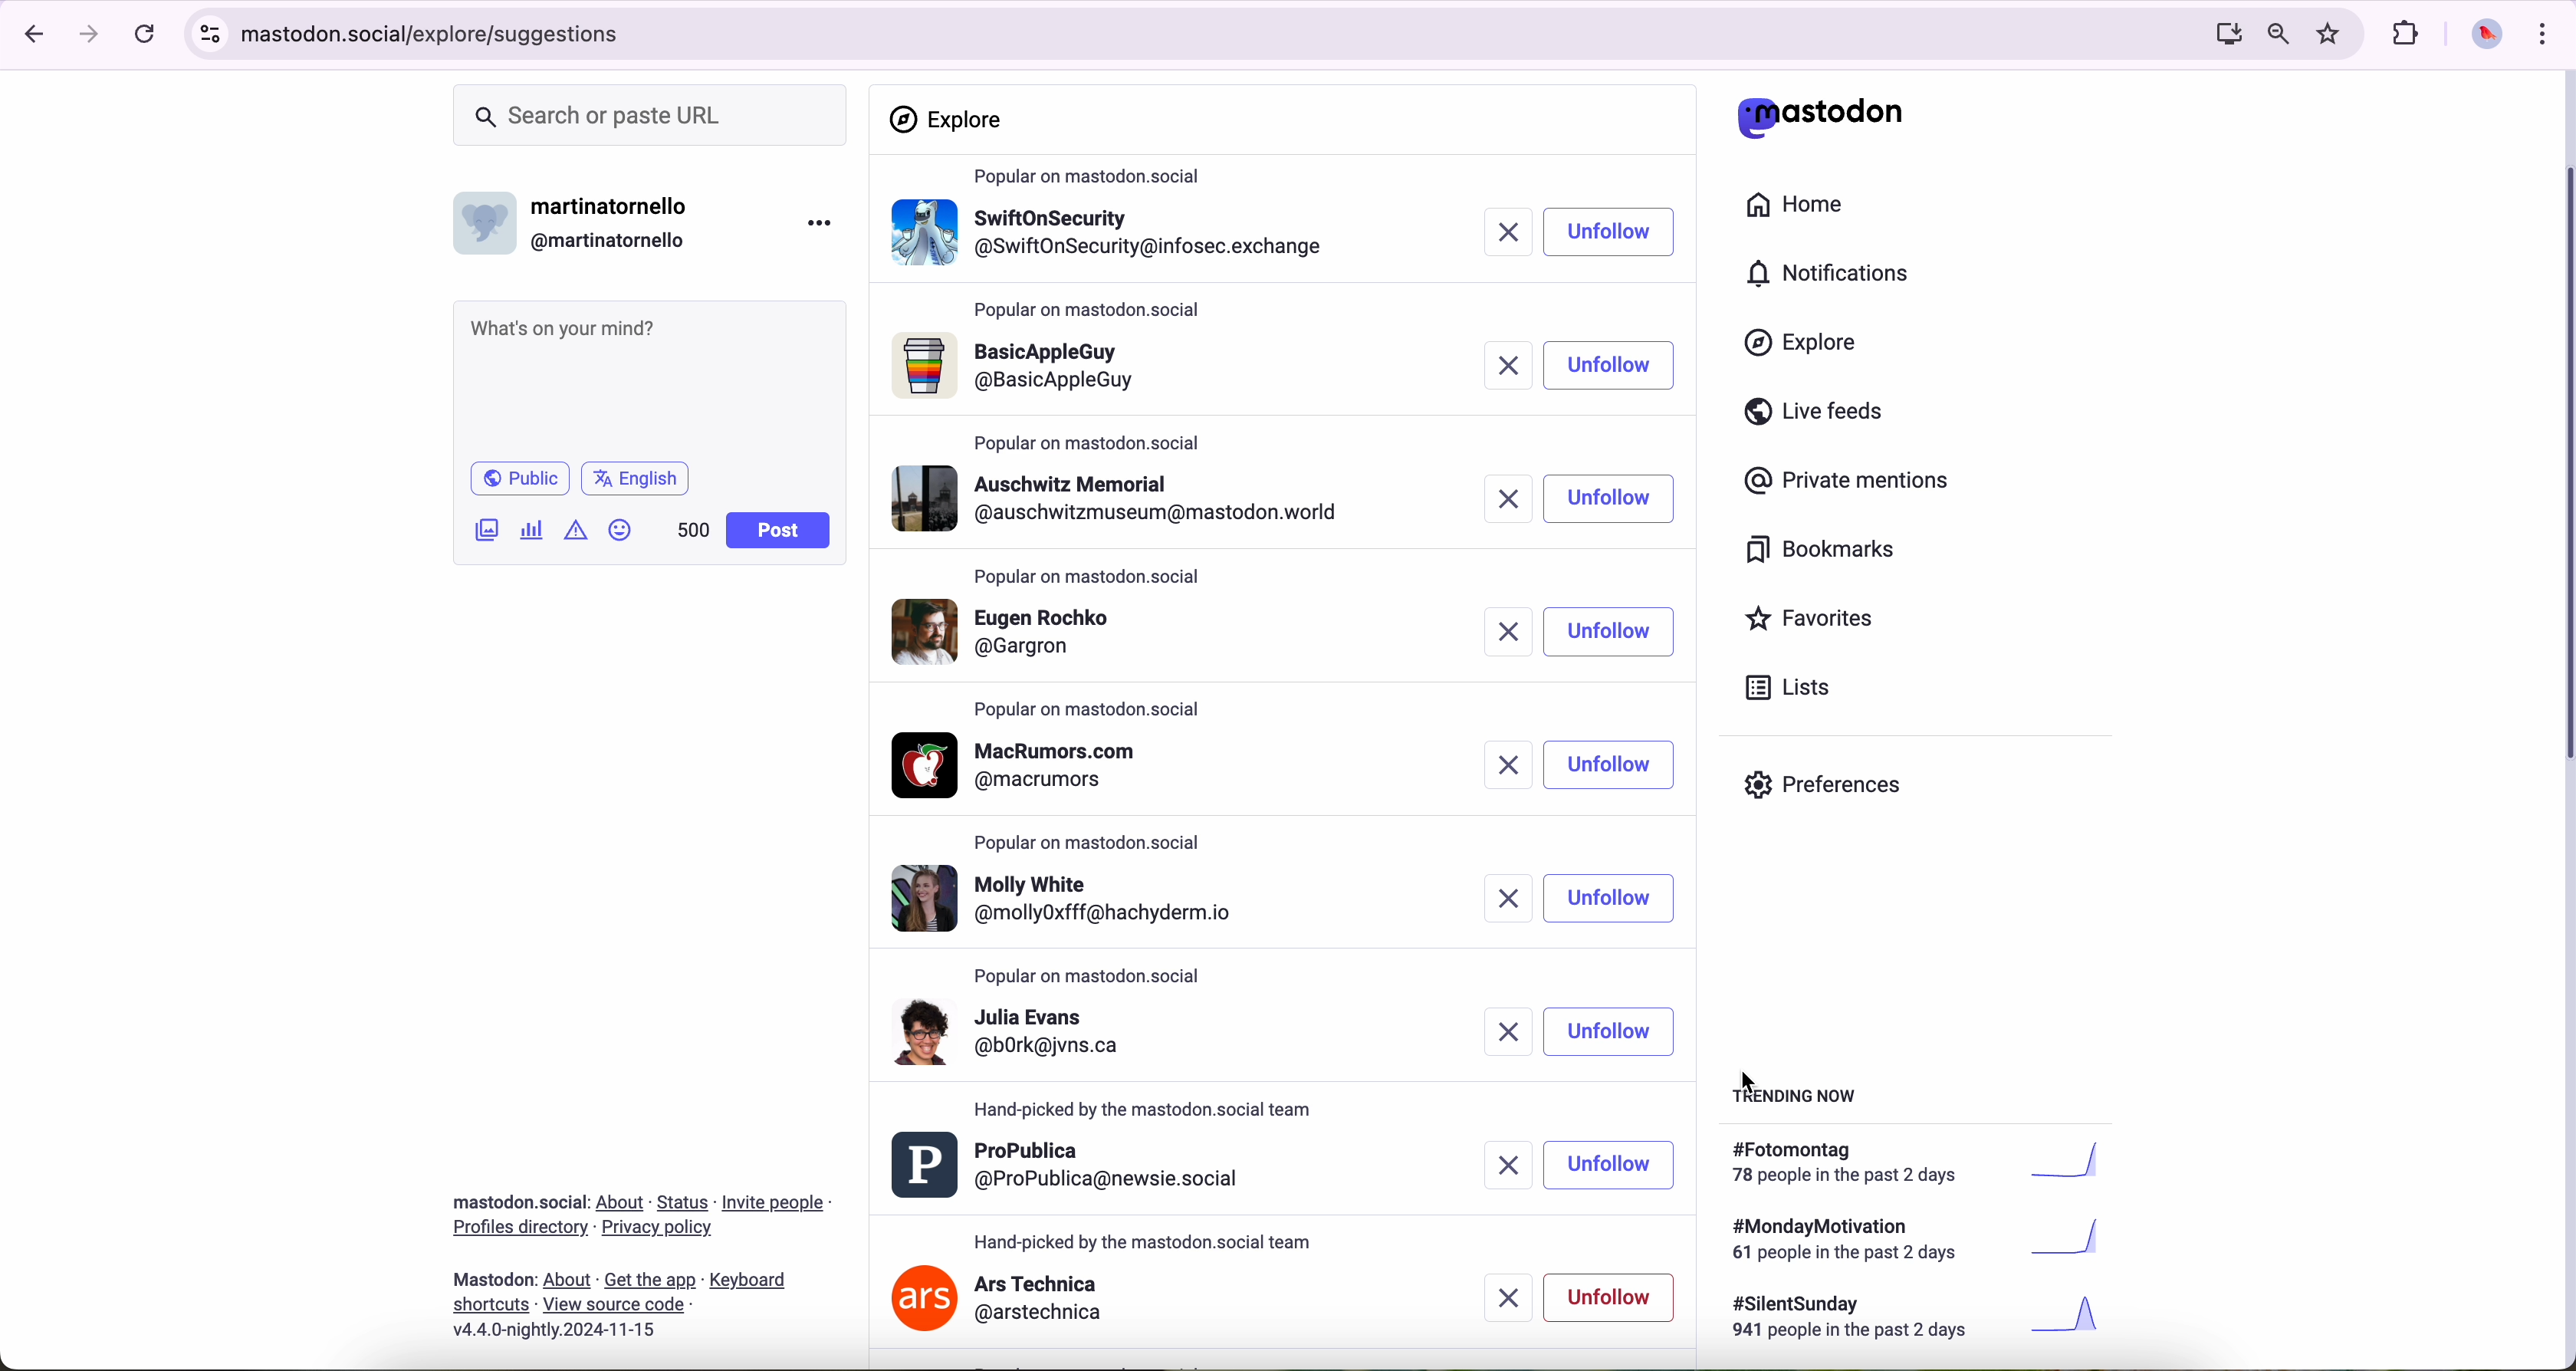 Image resolution: width=2576 pixels, height=1371 pixels. What do you see at coordinates (581, 218) in the screenshot?
I see `username` at bounding box center [581, 218].